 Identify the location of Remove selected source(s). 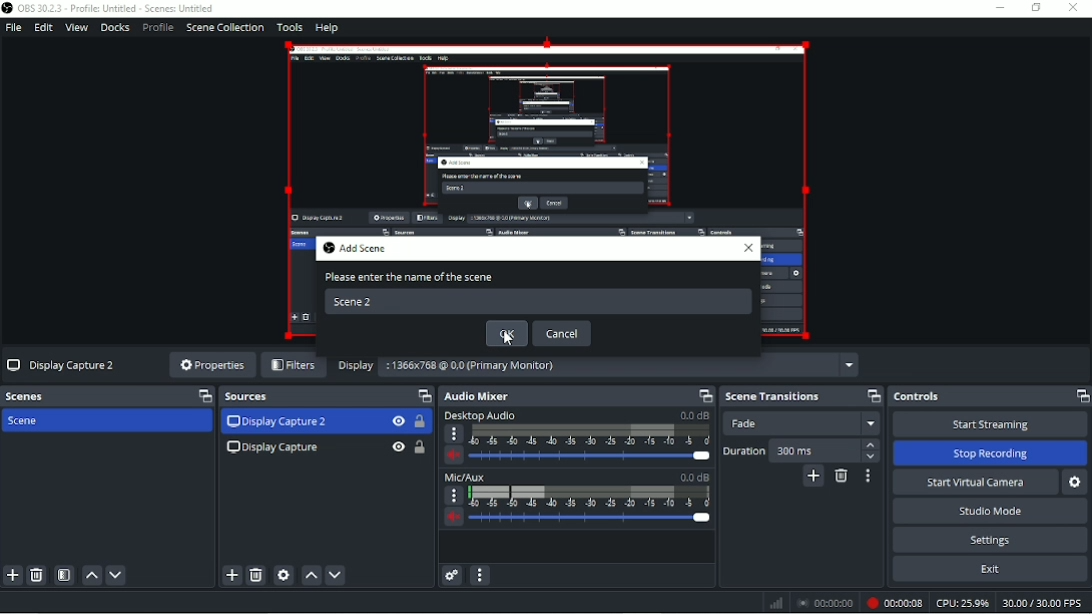
(255, 575).